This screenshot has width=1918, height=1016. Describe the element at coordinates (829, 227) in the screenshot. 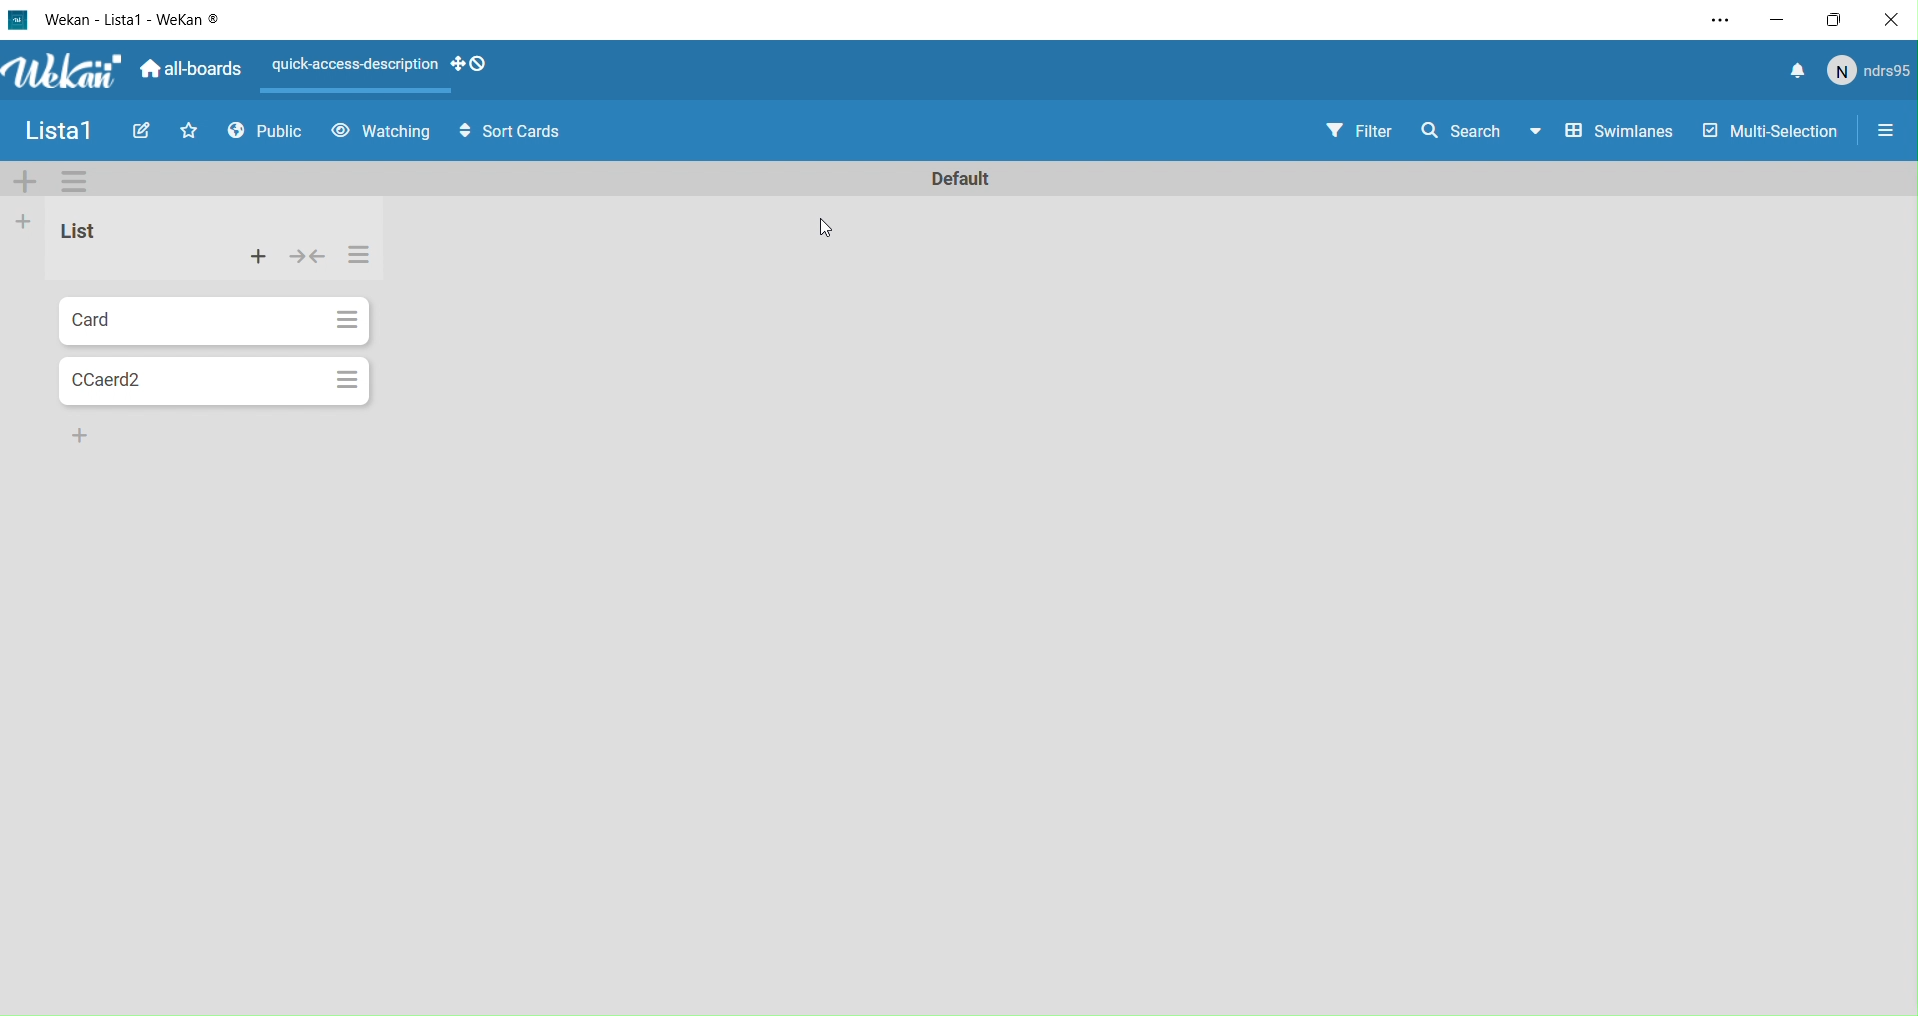

I see `cursor` at that location.